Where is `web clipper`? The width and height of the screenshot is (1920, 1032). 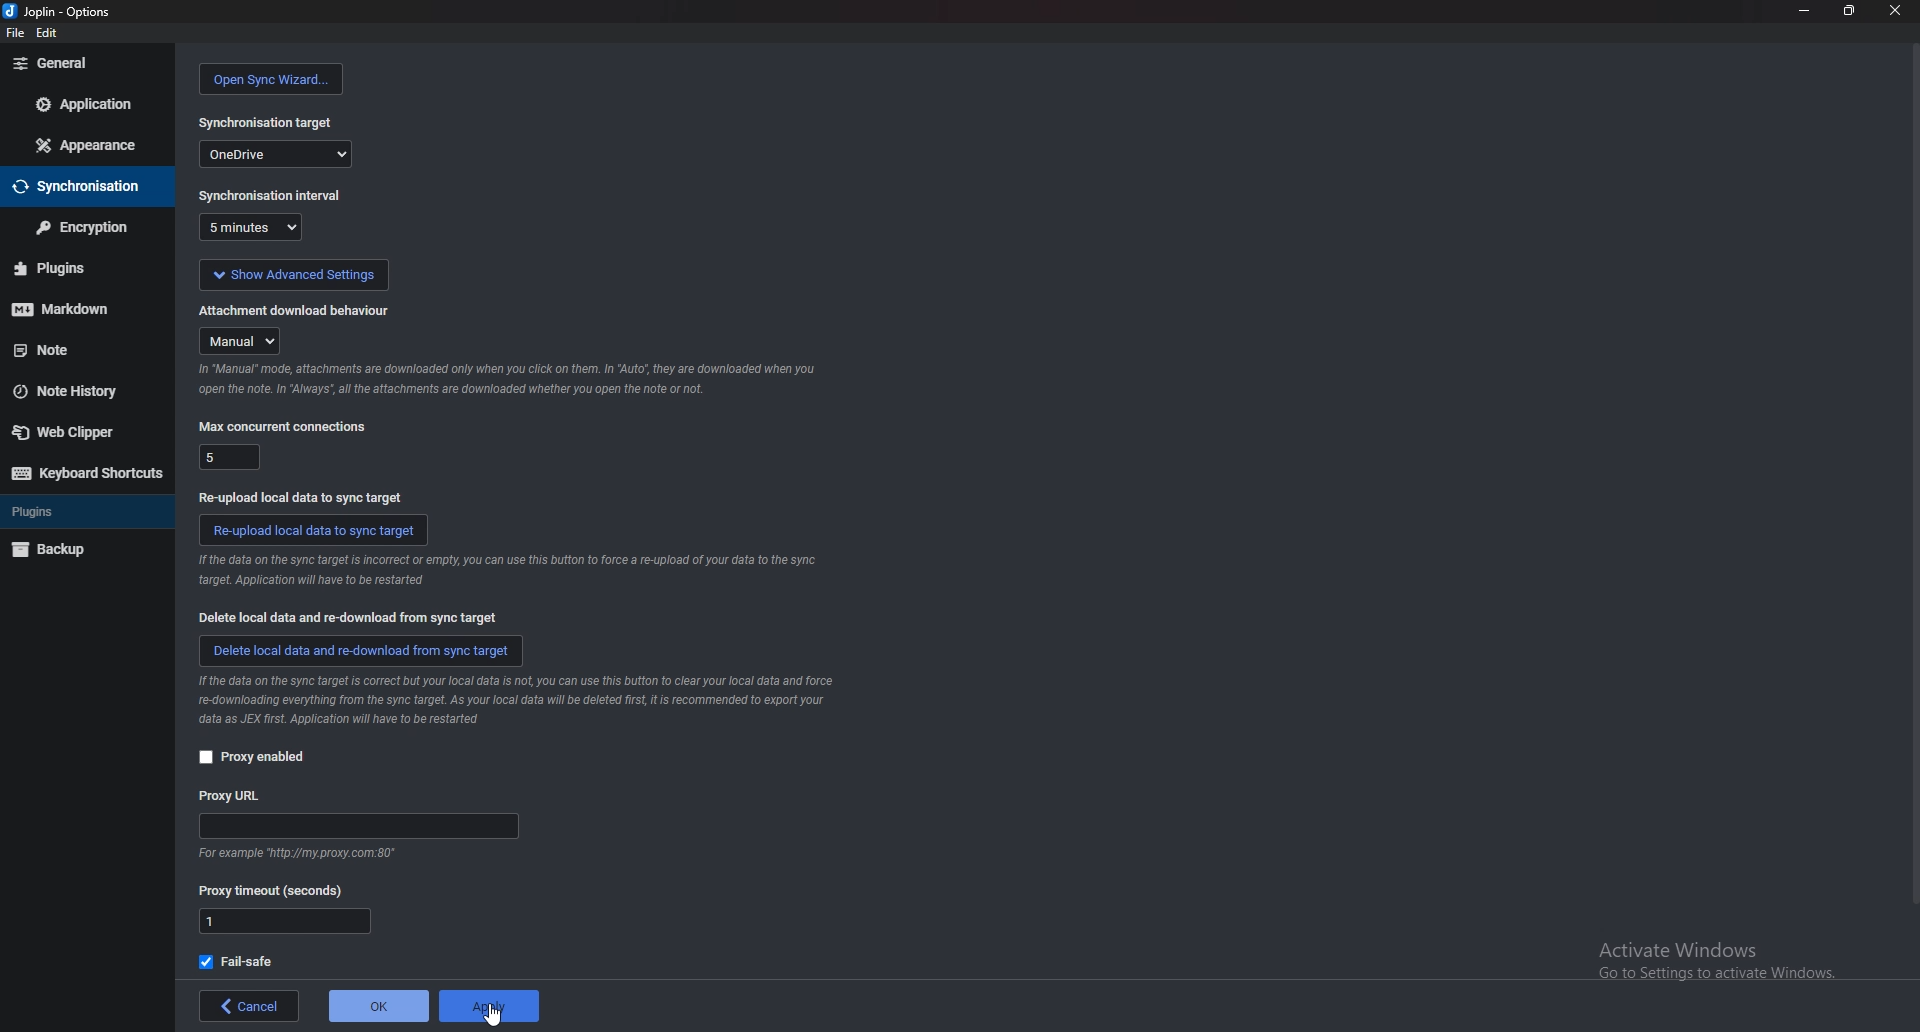 web clipper is located at coordinates (75, 433).